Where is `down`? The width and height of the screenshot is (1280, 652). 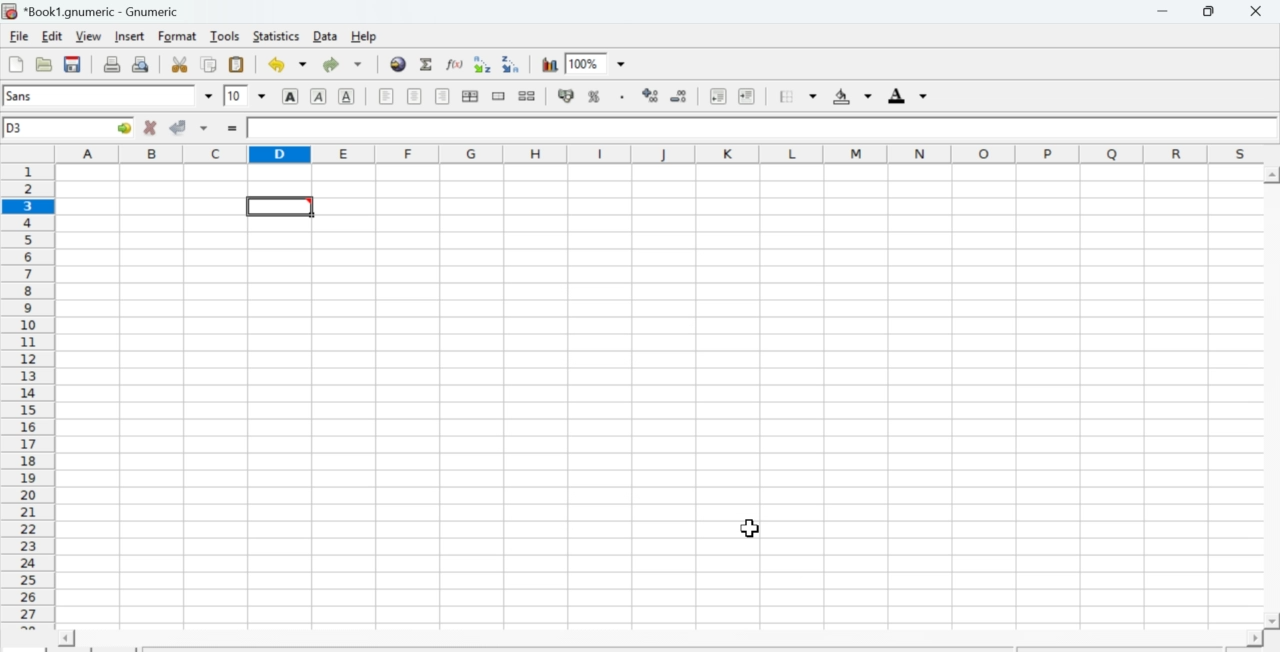
down is located at coordinates (205, 127).